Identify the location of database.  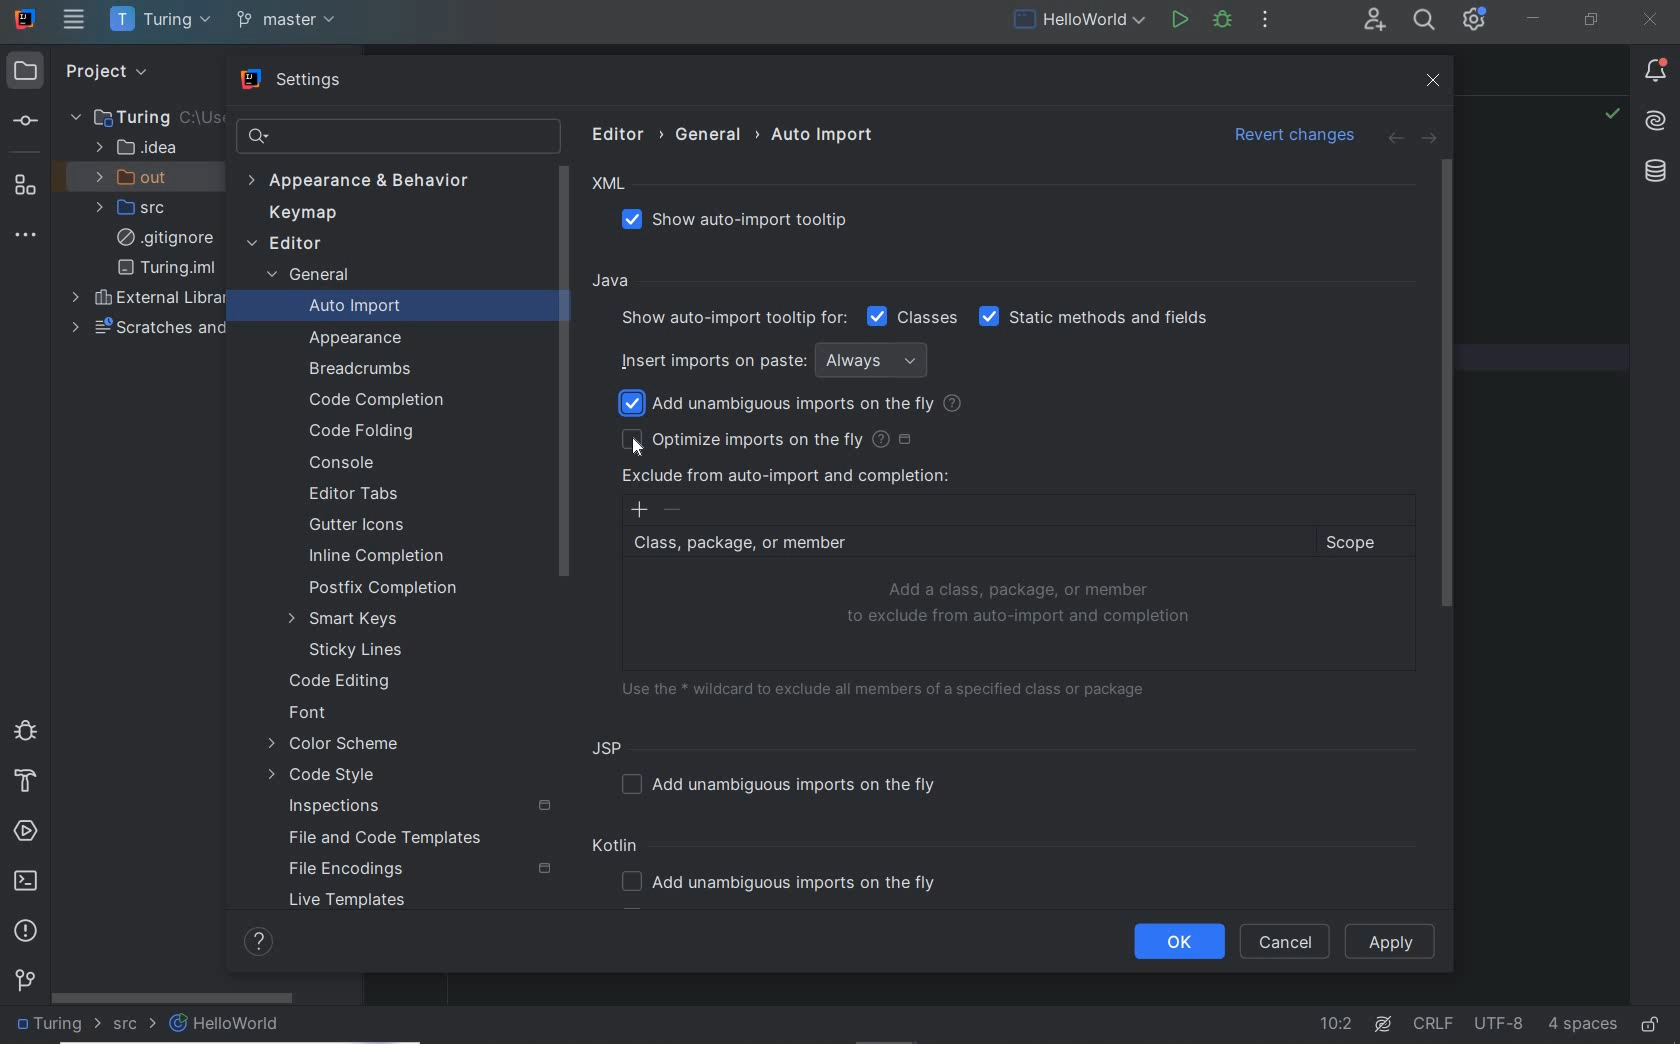
(1654, 173).